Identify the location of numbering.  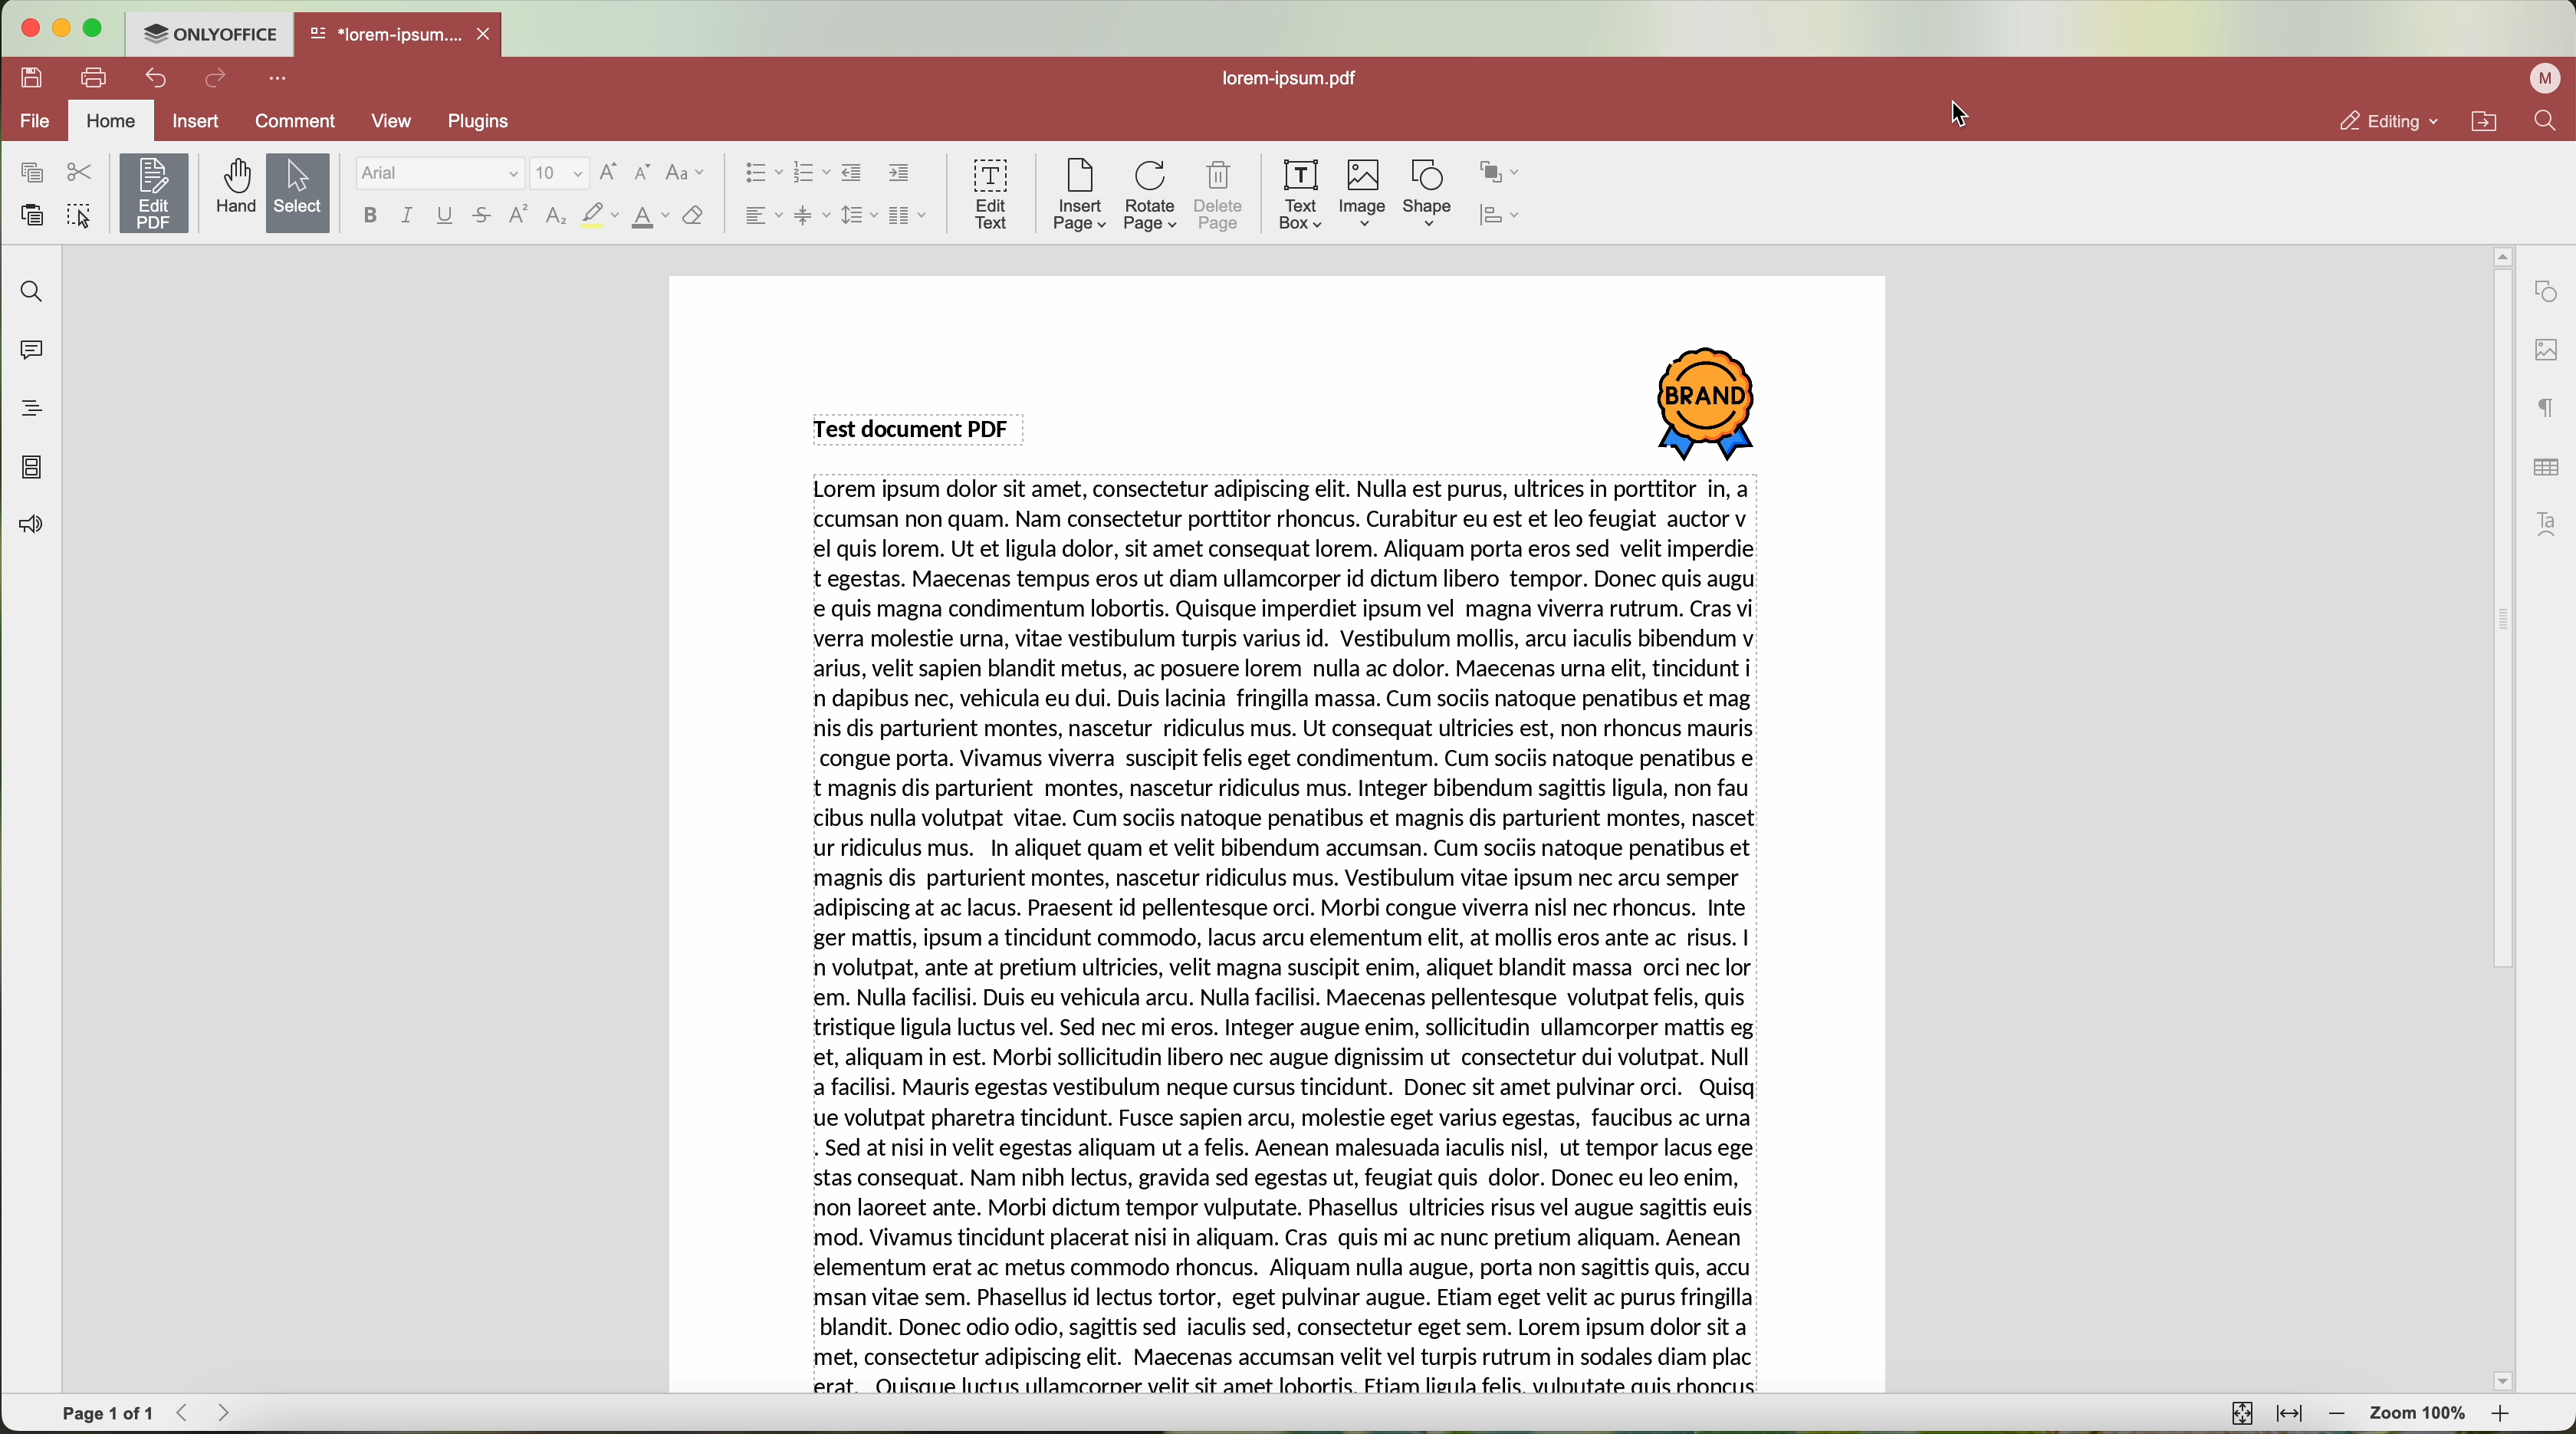
(811, 174).